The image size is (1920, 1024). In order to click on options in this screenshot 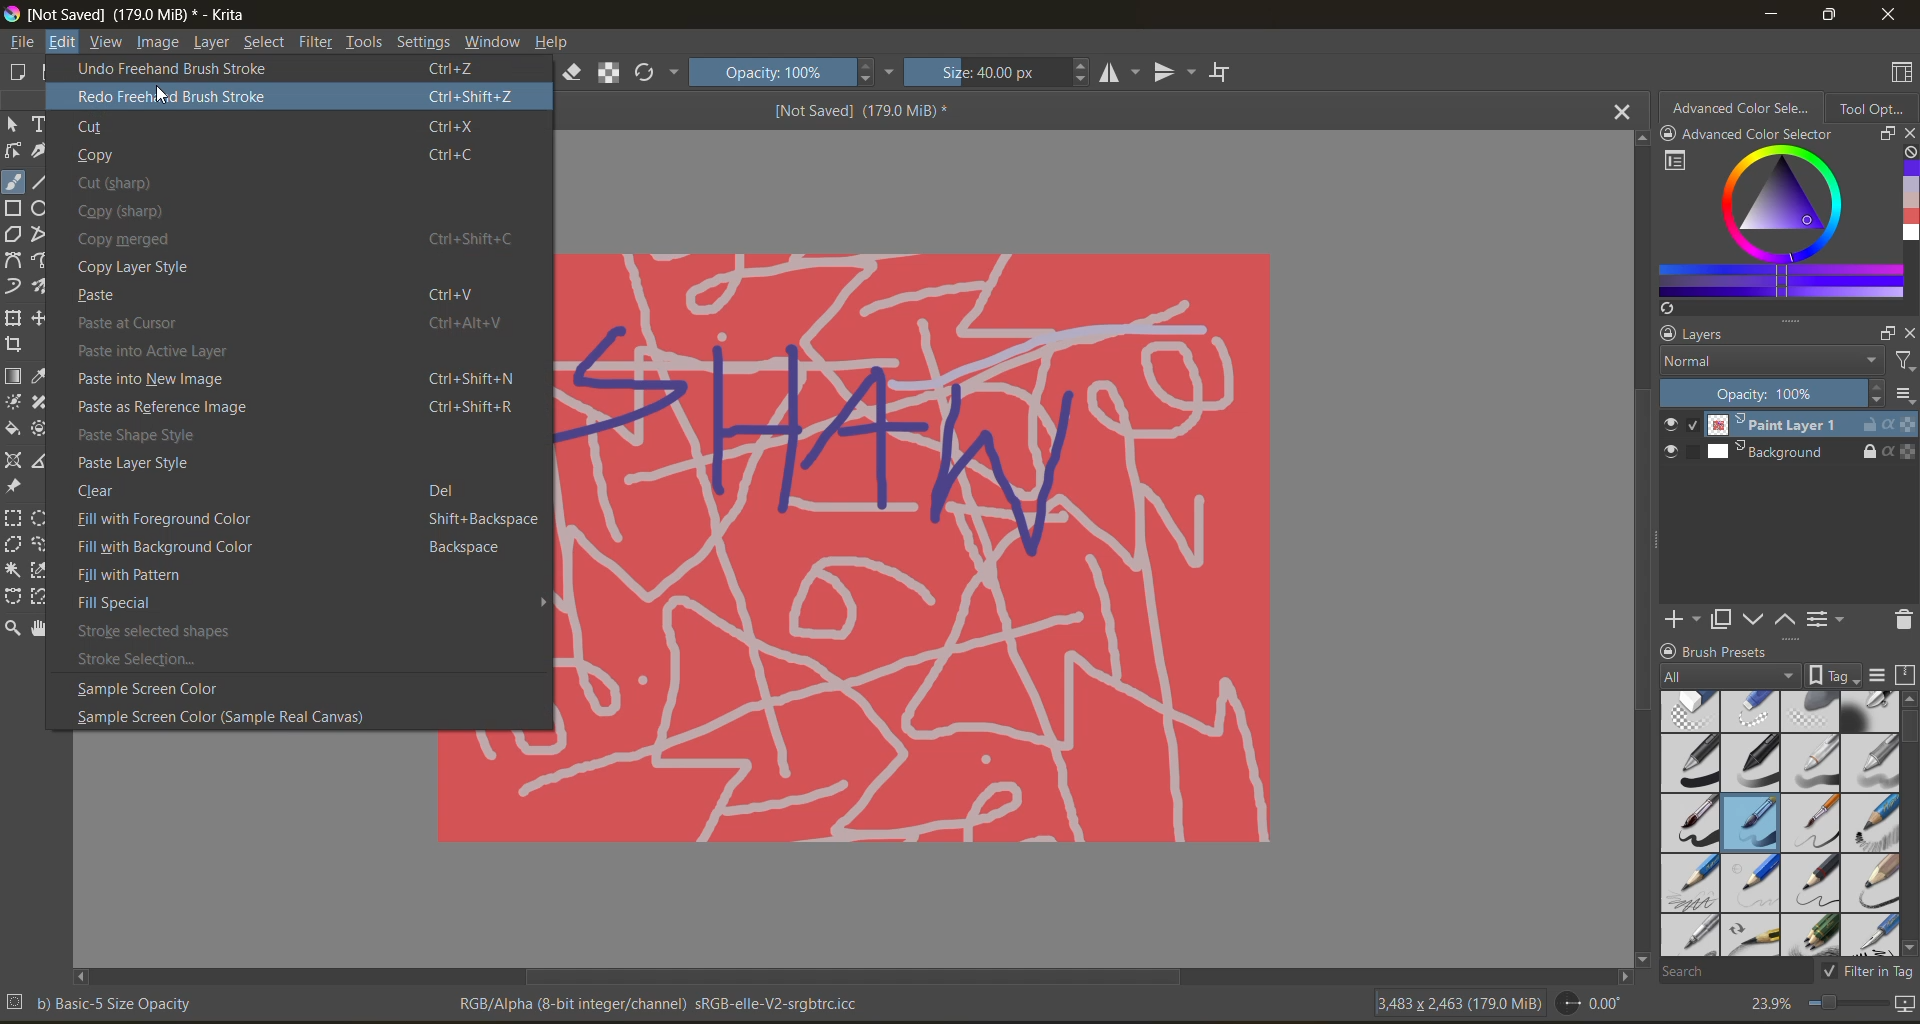, I will do `click(1902, 395)`.